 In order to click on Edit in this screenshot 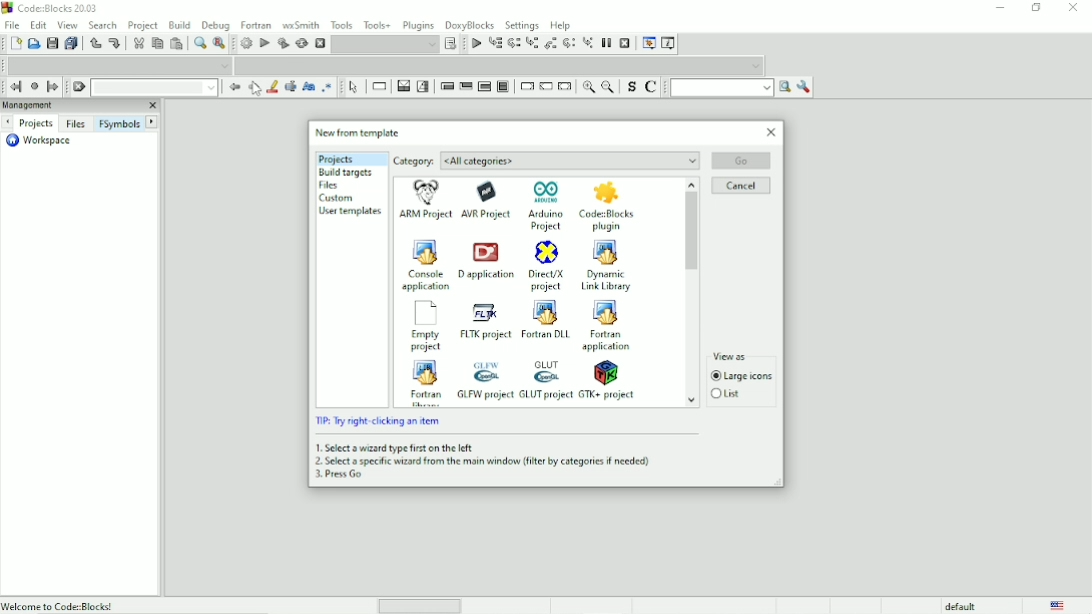, I will do `click(38, 25)`.